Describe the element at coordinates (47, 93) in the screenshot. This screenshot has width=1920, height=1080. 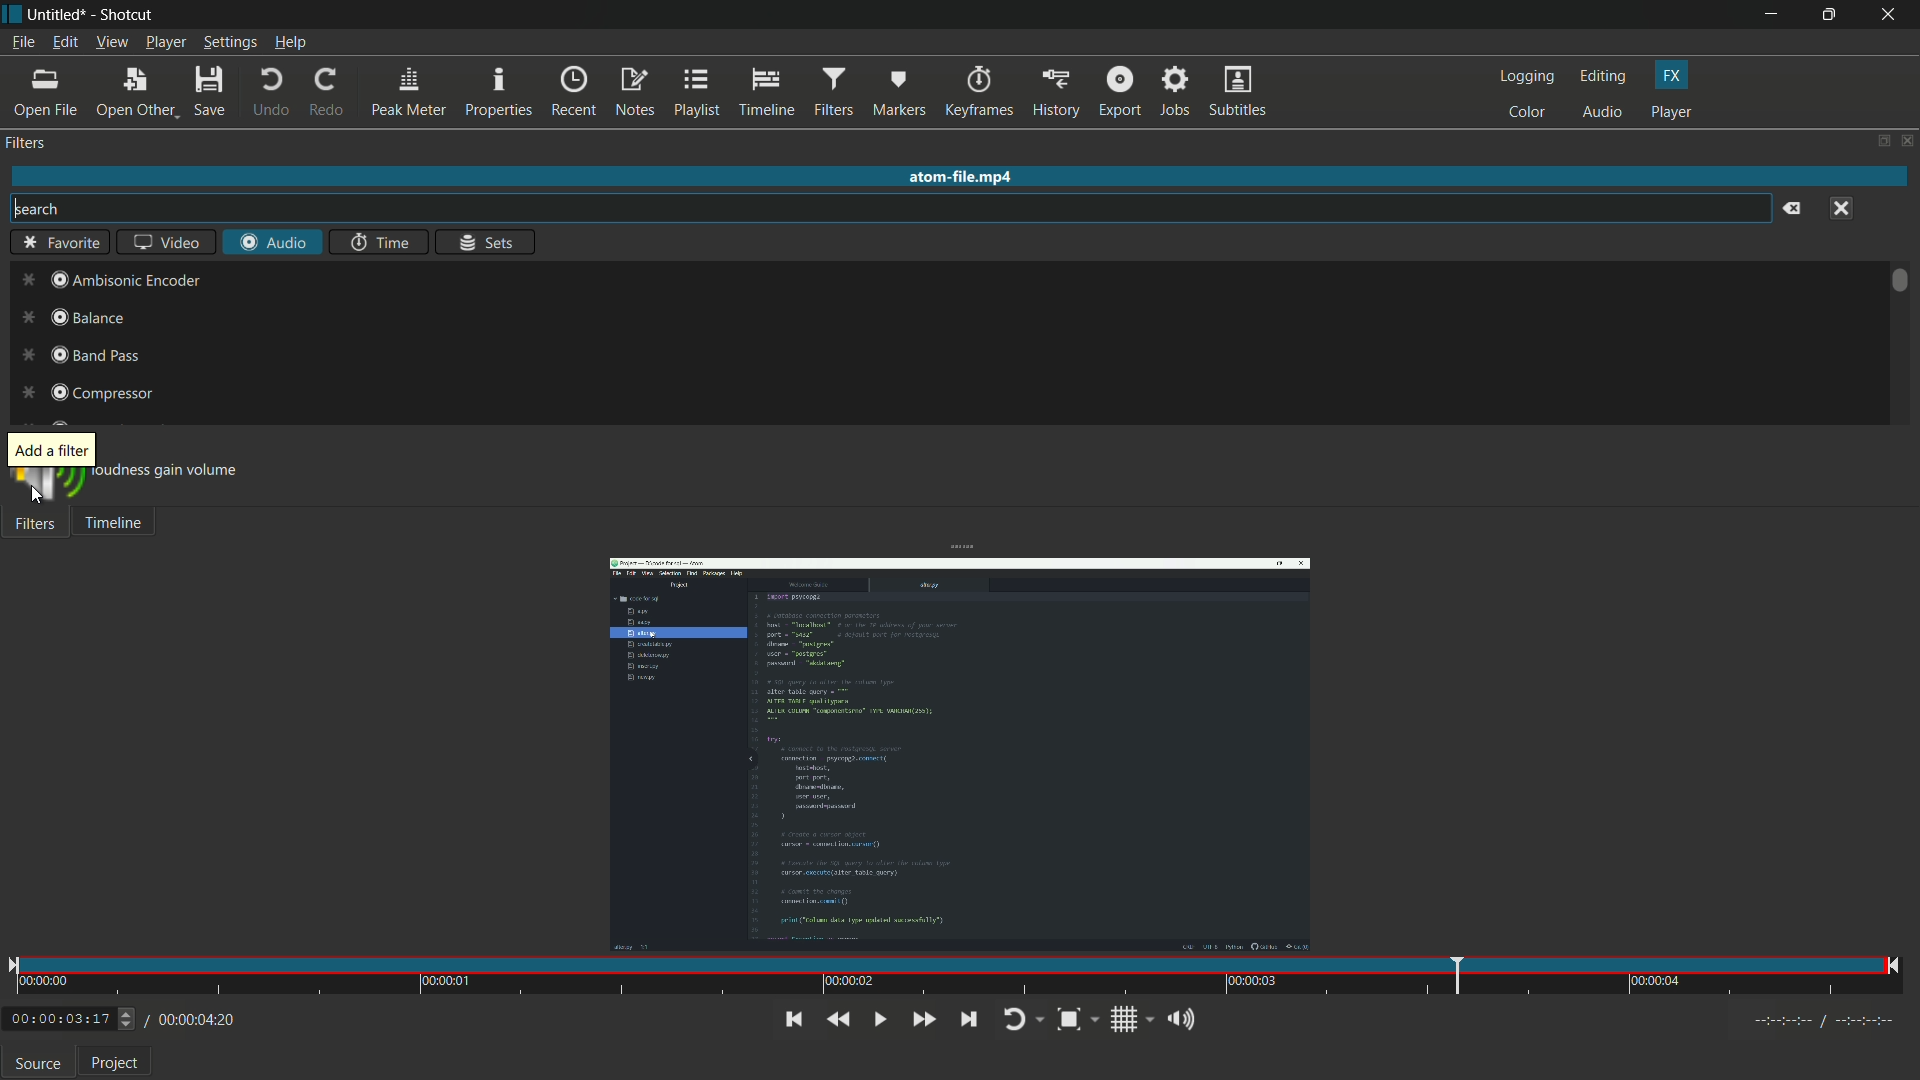
I see `open file` at that location.